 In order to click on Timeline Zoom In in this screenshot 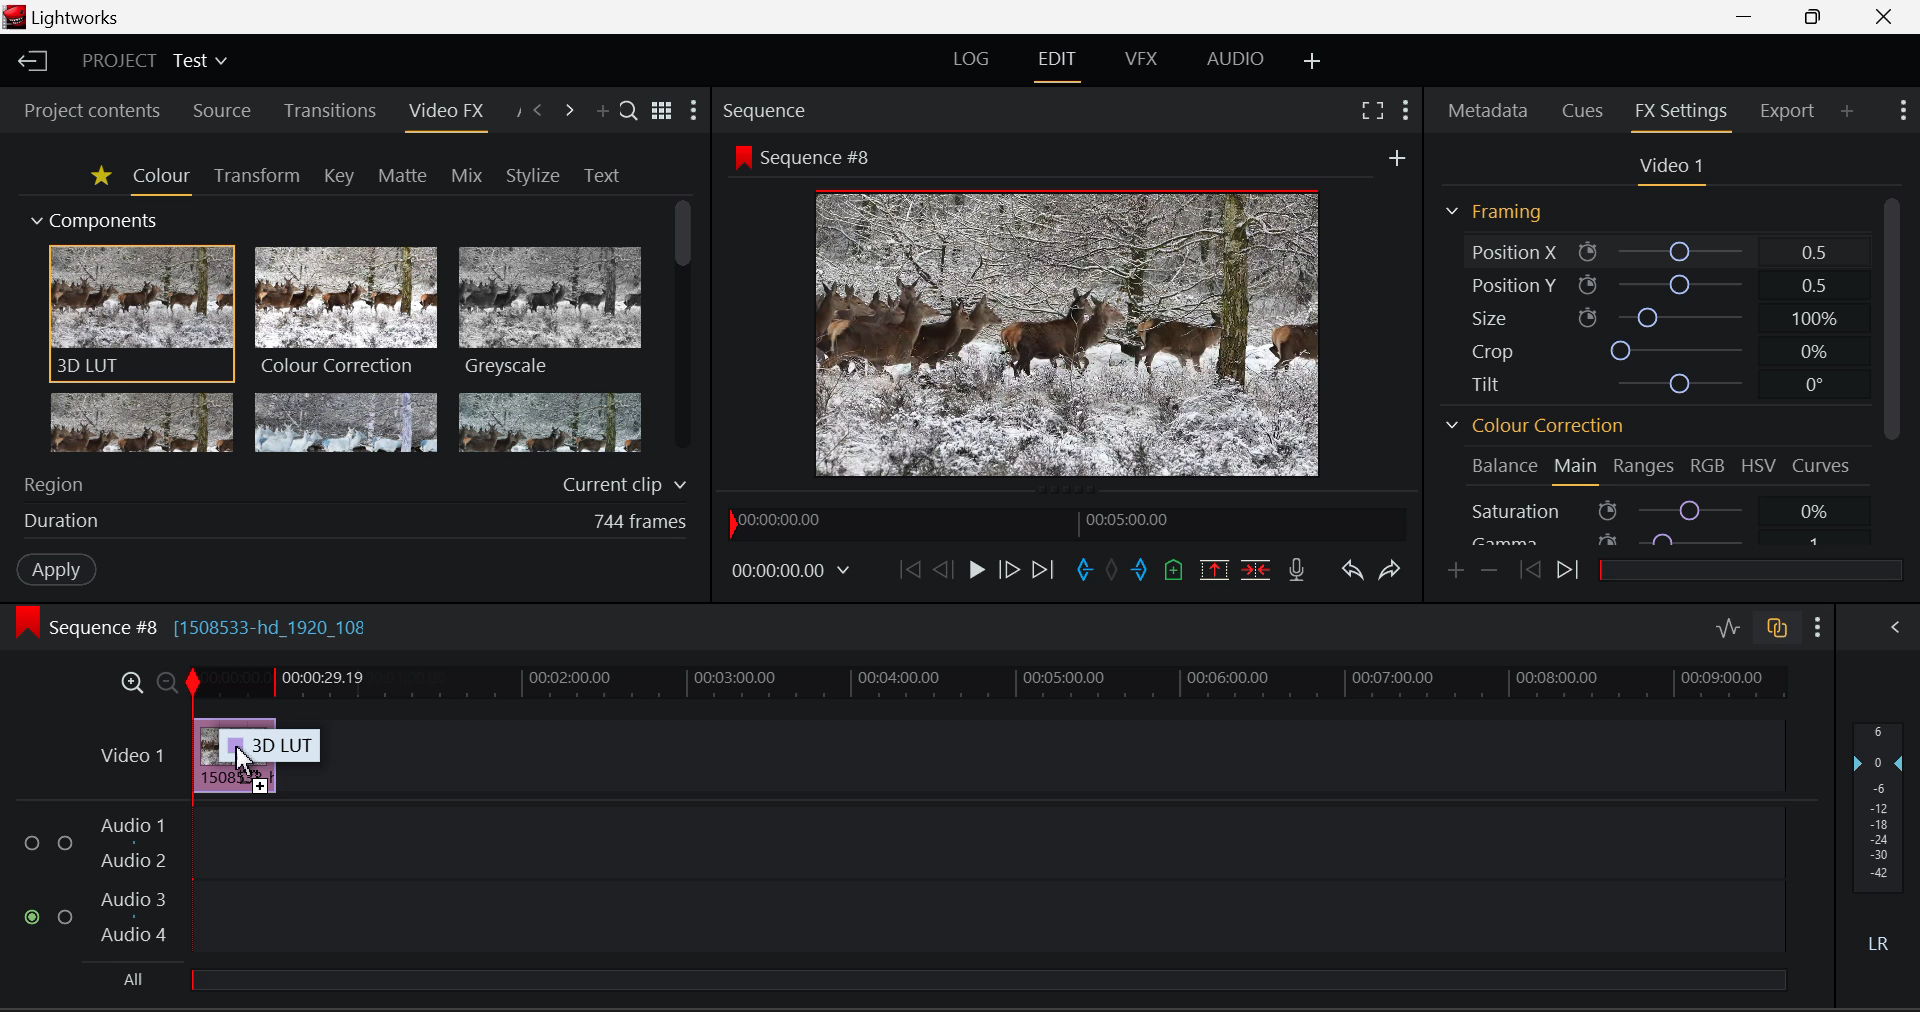, I will do `click(131, 682)`.